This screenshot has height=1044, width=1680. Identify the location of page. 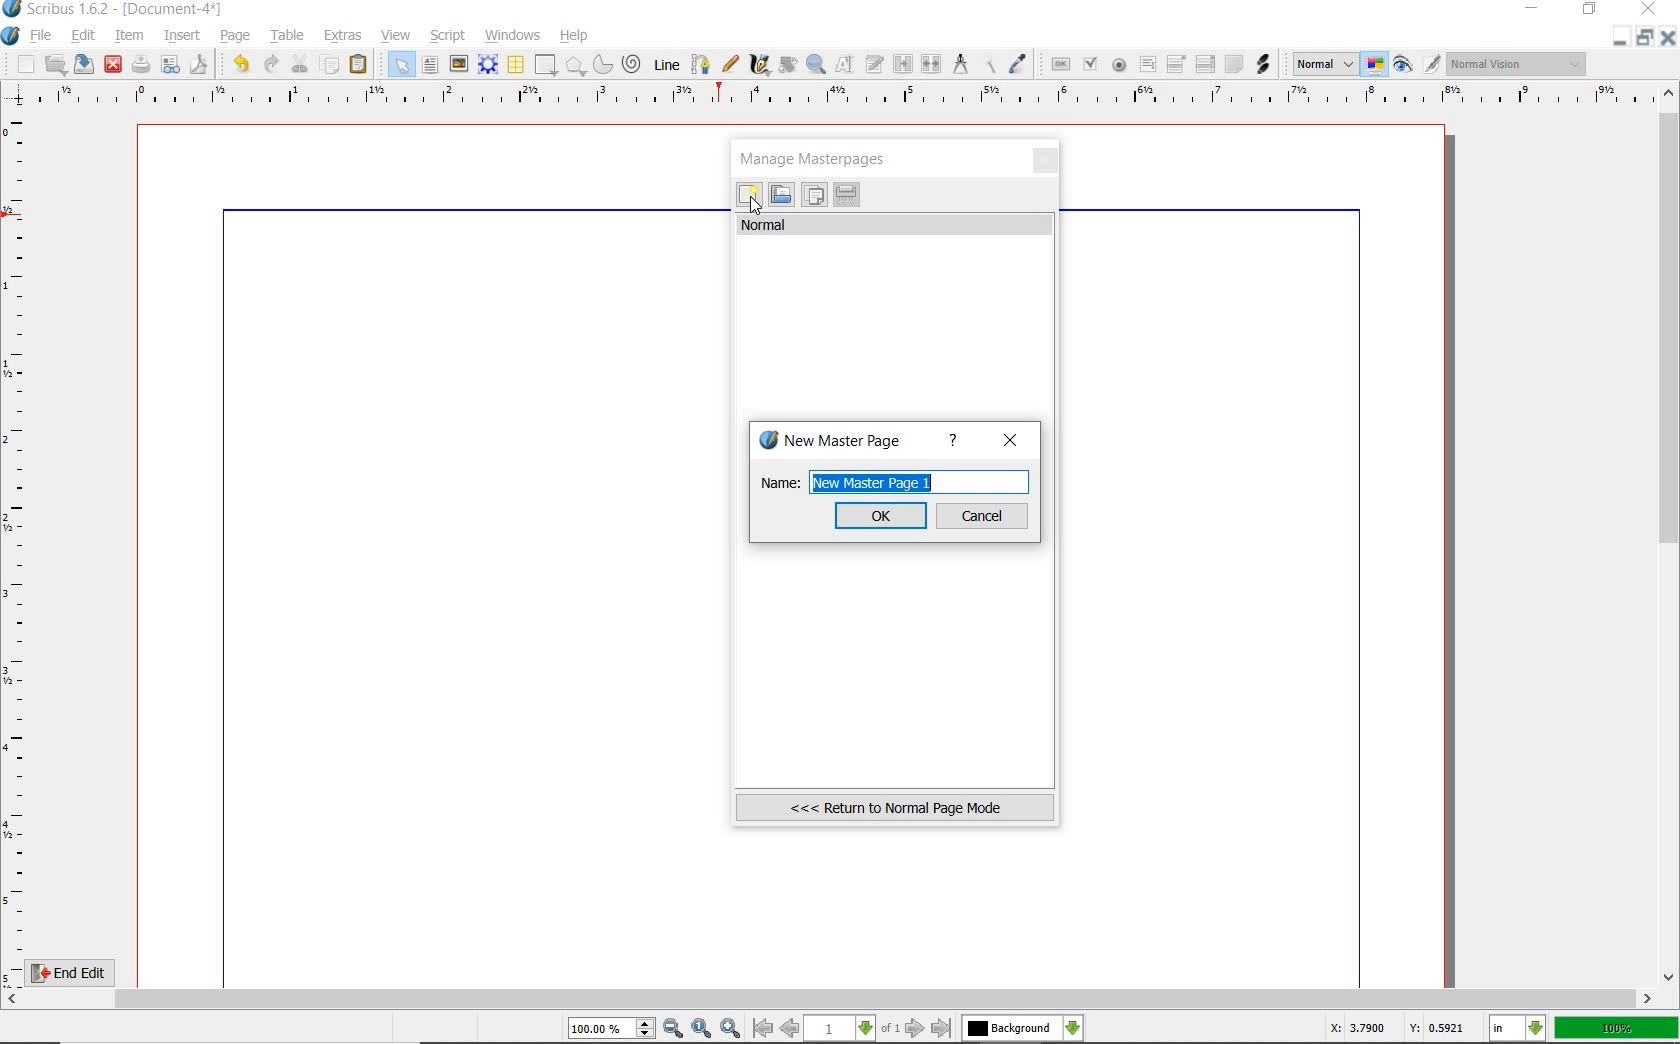
(236, 34).